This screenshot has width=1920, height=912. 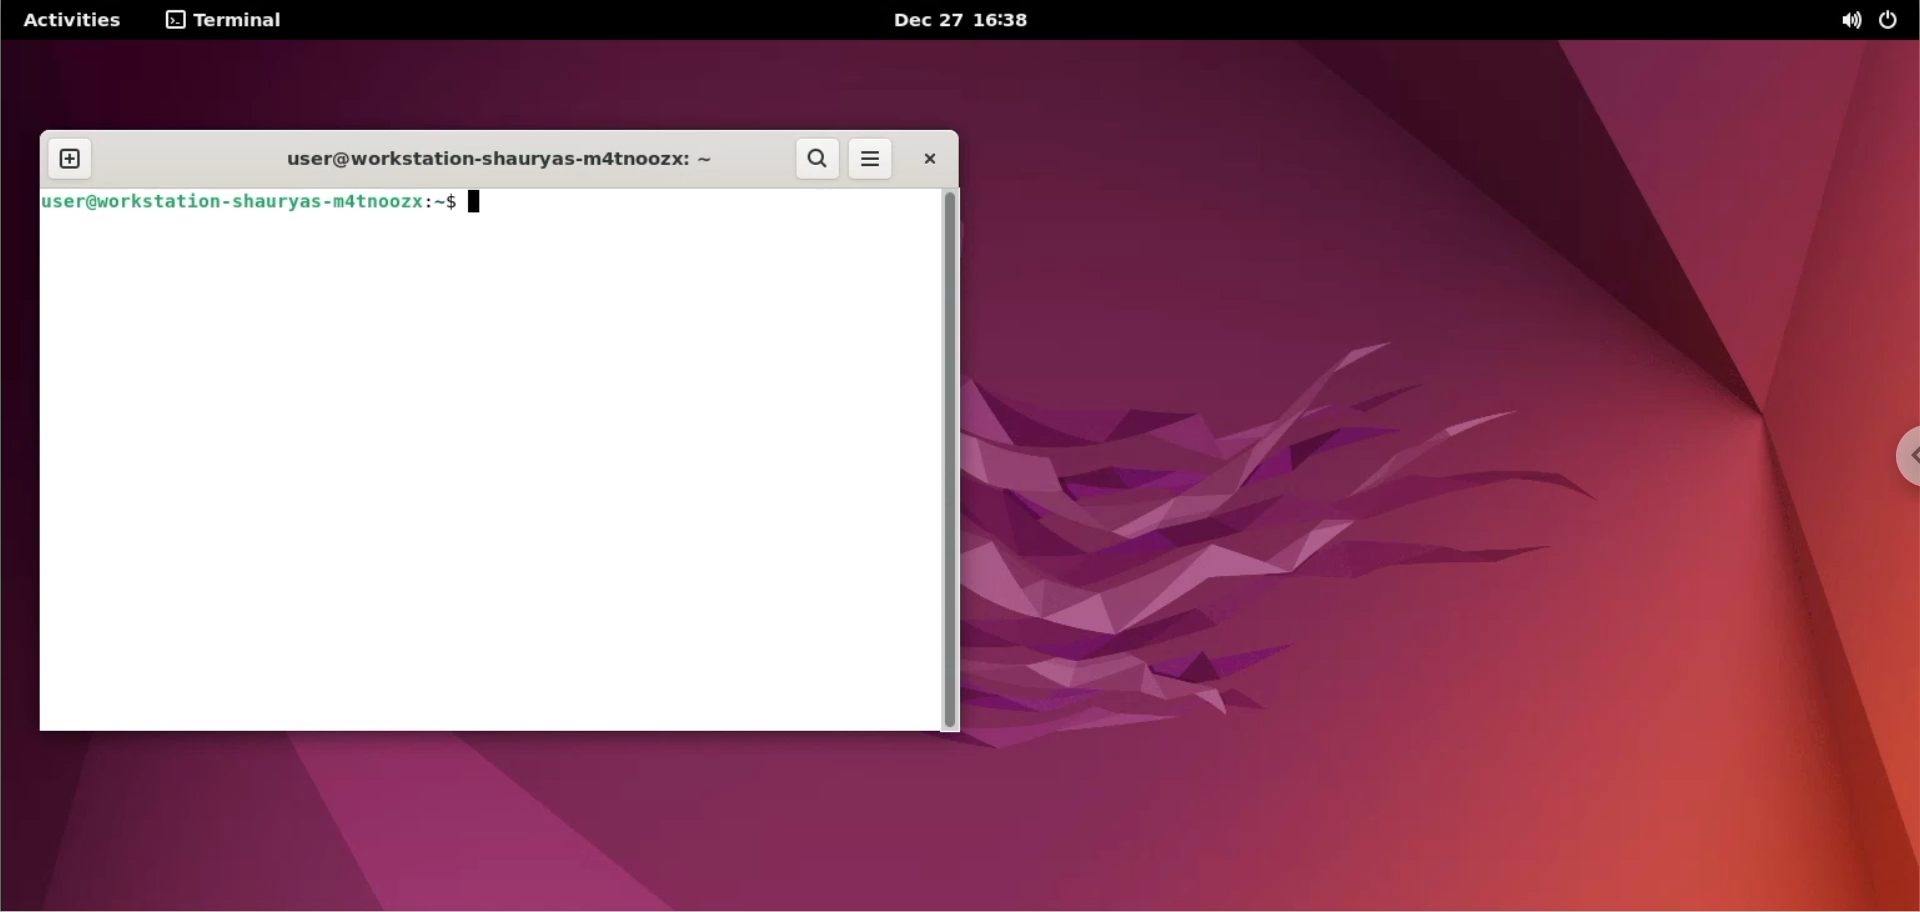 I want to click on Terminal, so click(x=231, y=20).